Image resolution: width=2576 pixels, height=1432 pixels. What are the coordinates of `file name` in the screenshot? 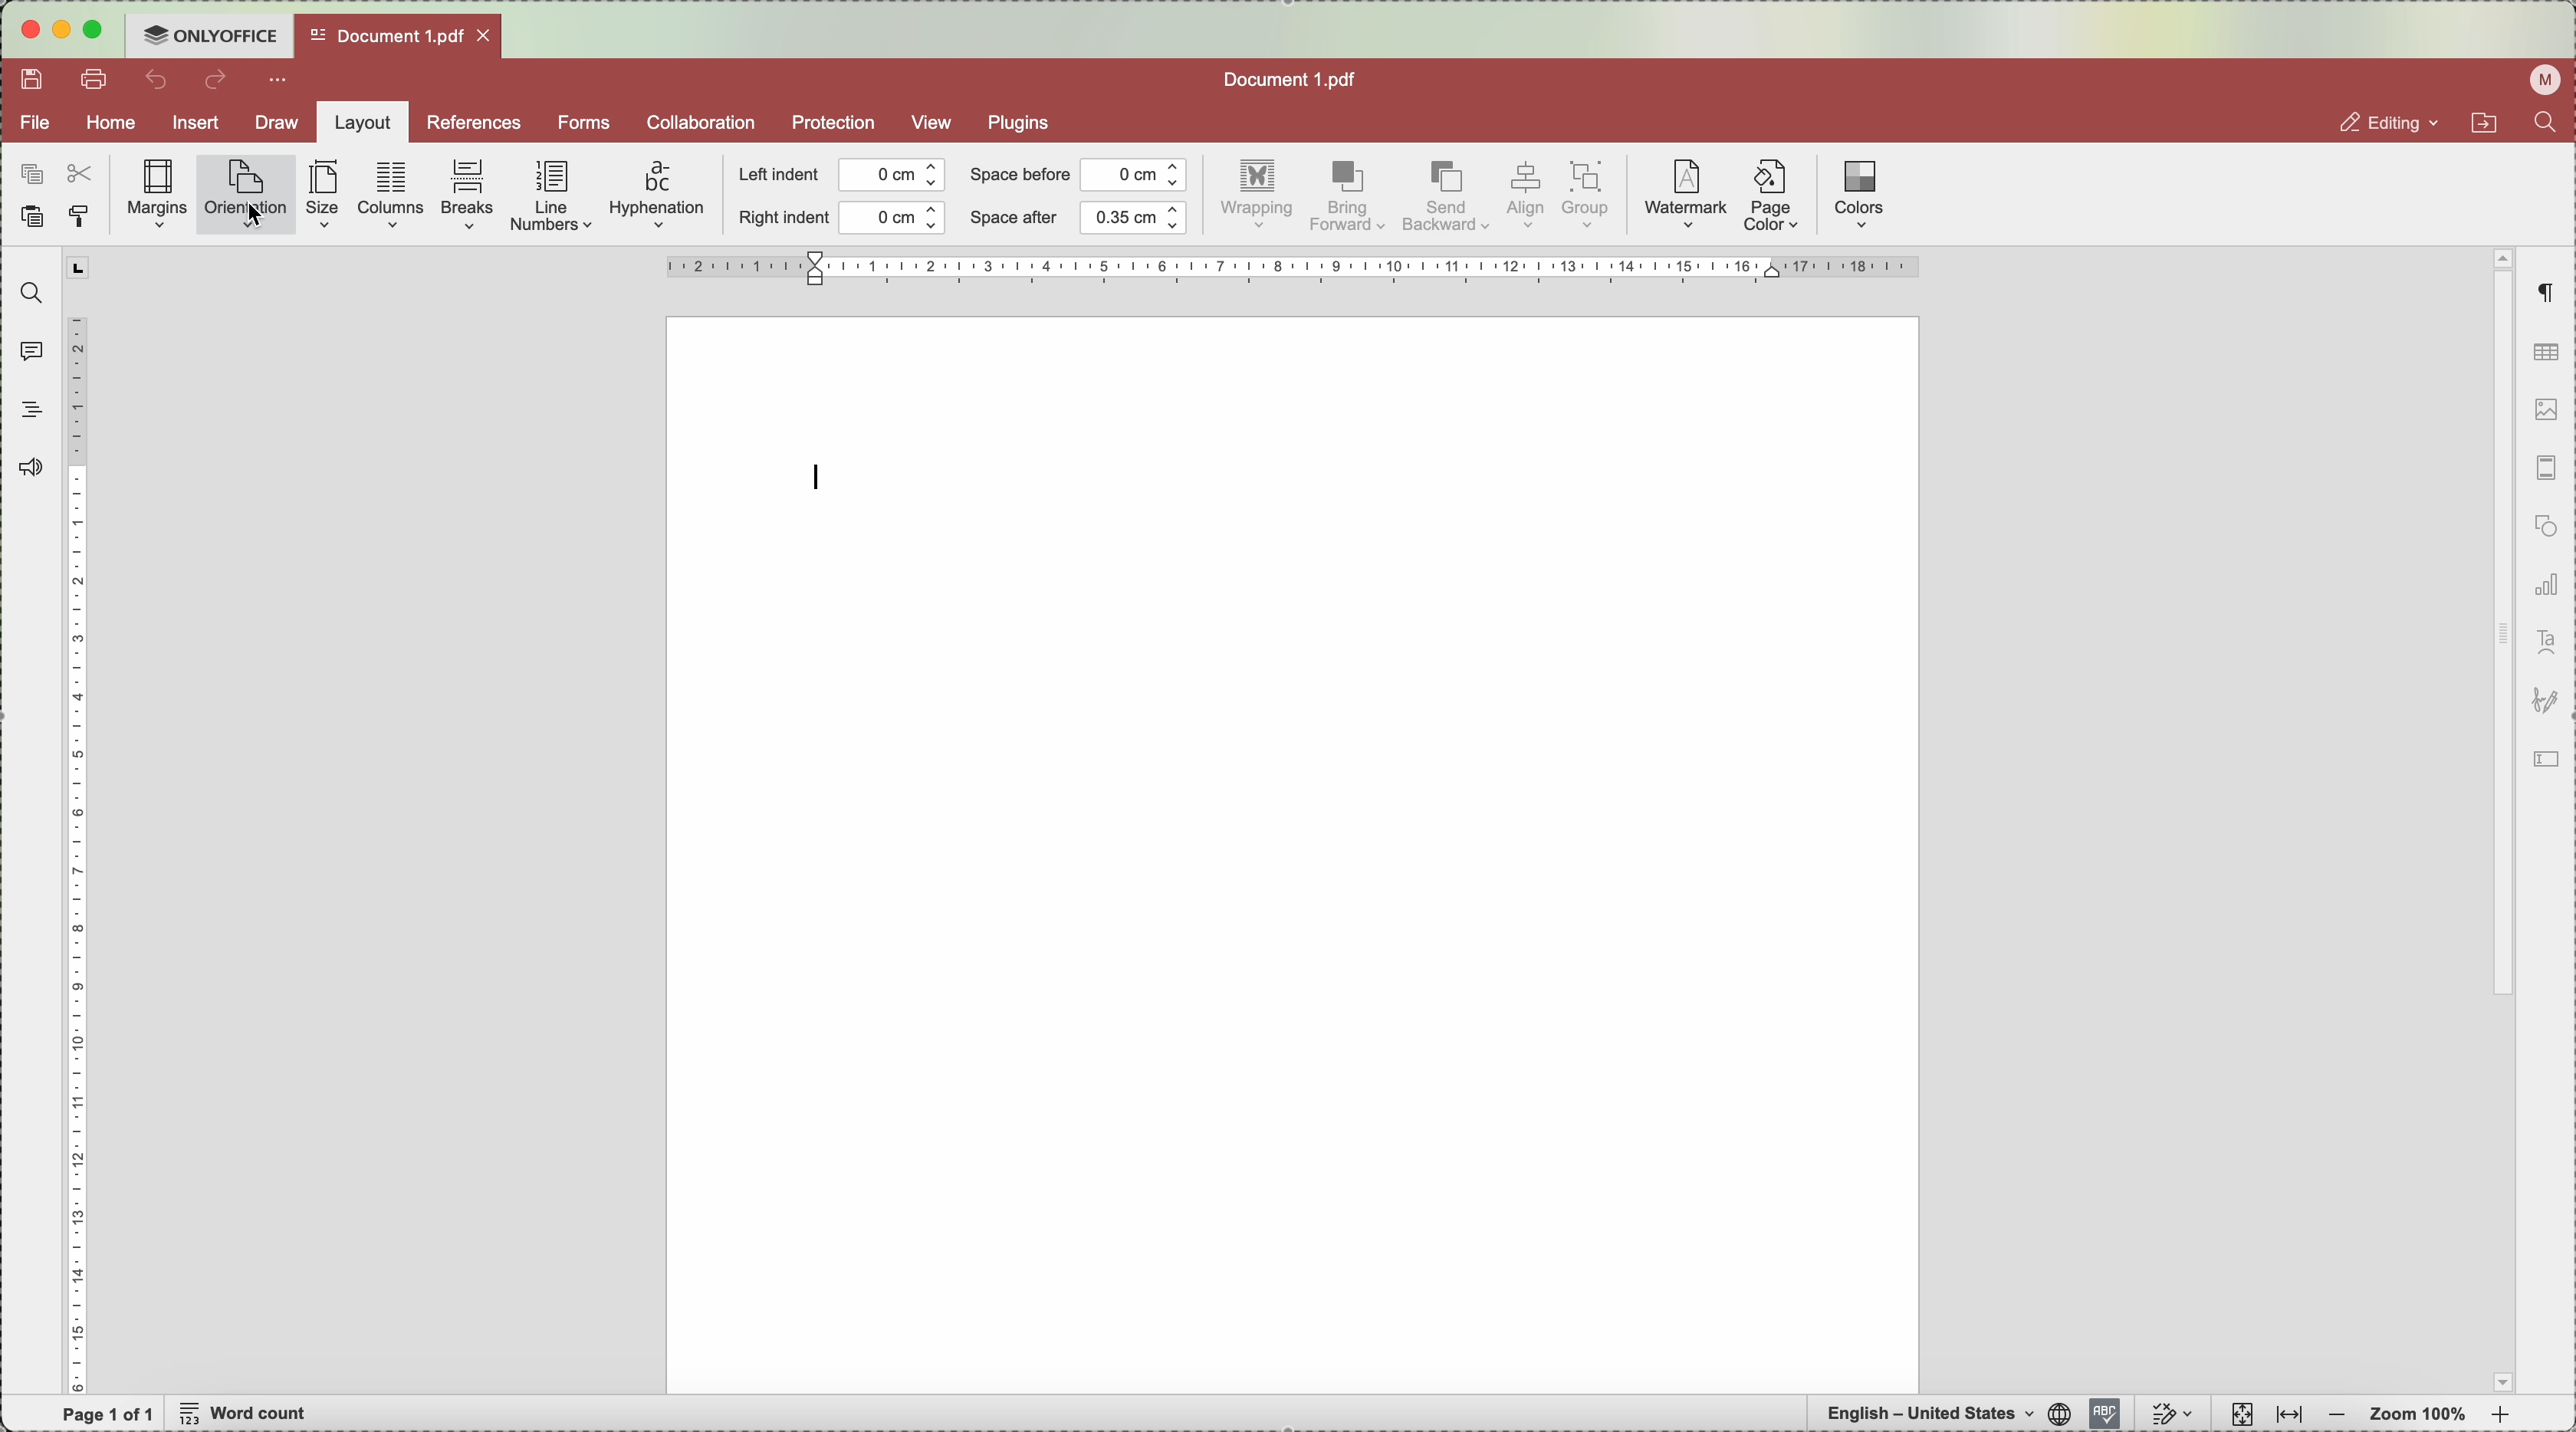 It's located at (1294, 77).